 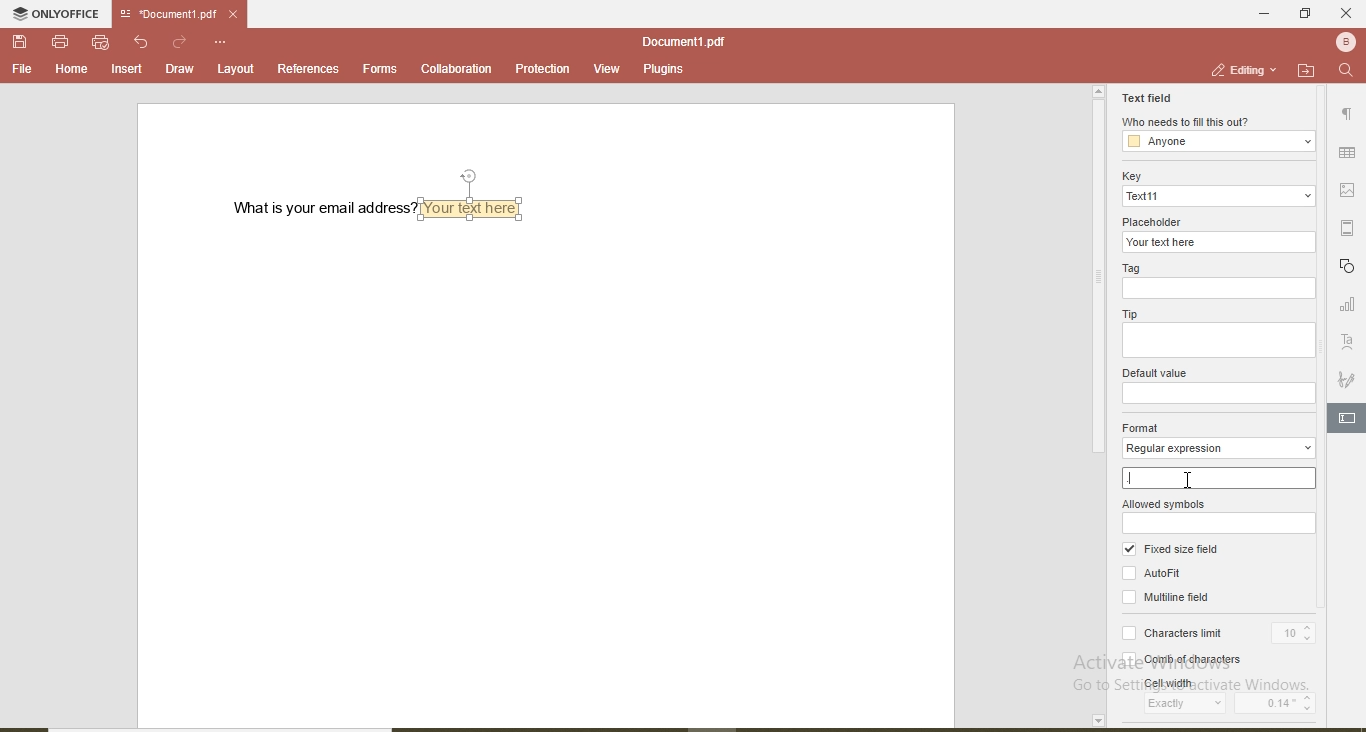 I want to click on redo, so click(x=181, y=41).